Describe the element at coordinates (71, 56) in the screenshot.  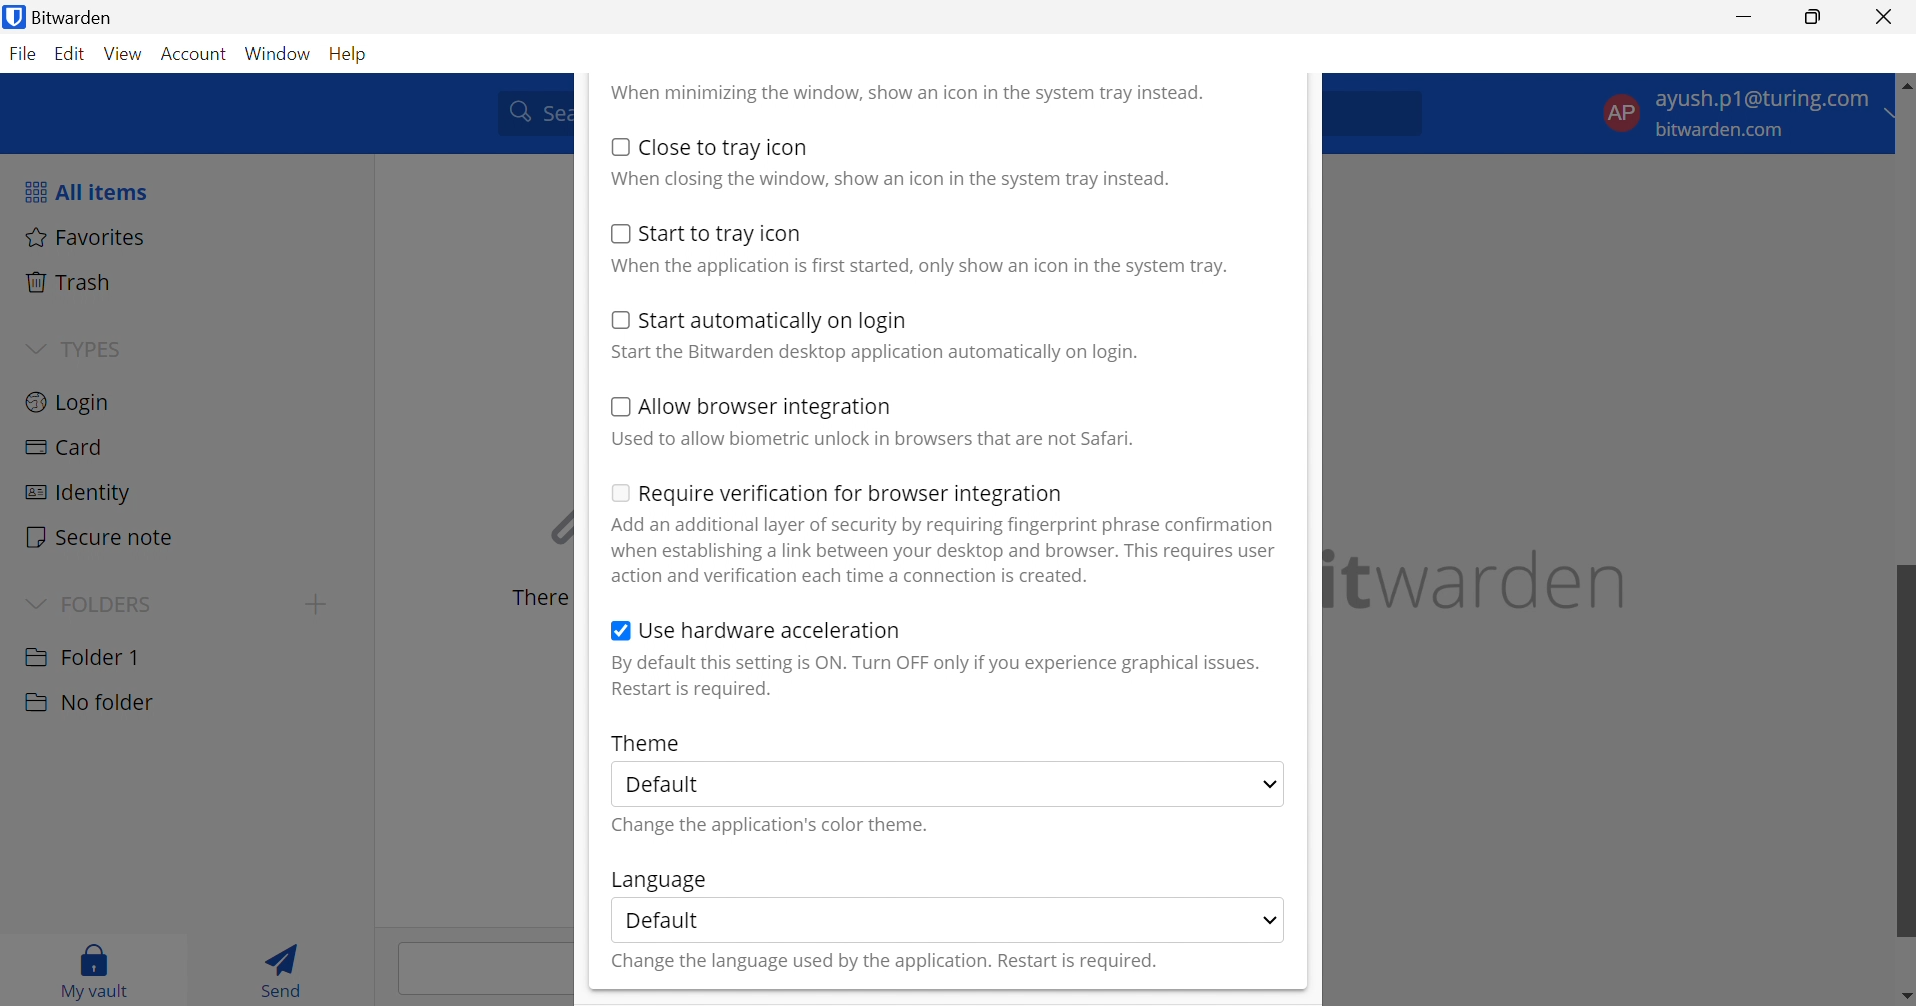
I see `Edit` at that location.